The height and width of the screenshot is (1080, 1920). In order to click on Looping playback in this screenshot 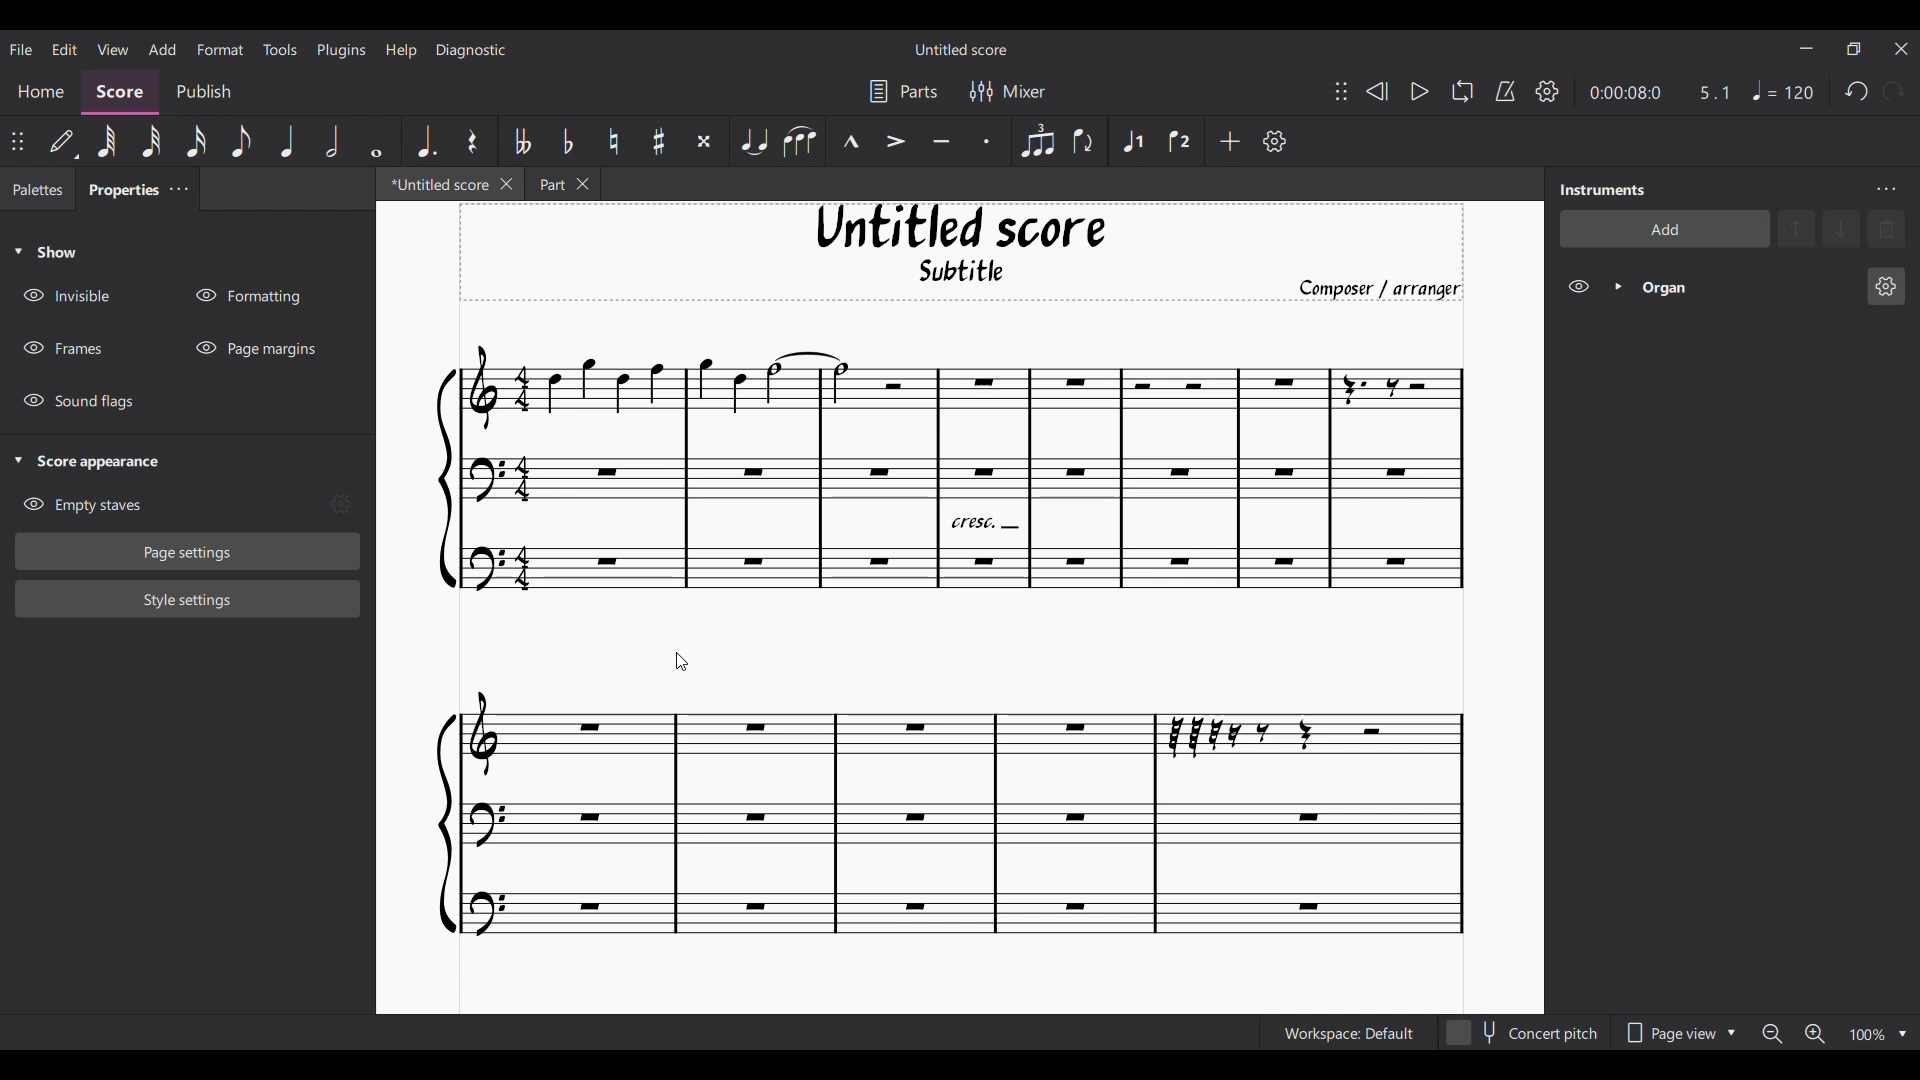, I will do `click(1461, 91)`.